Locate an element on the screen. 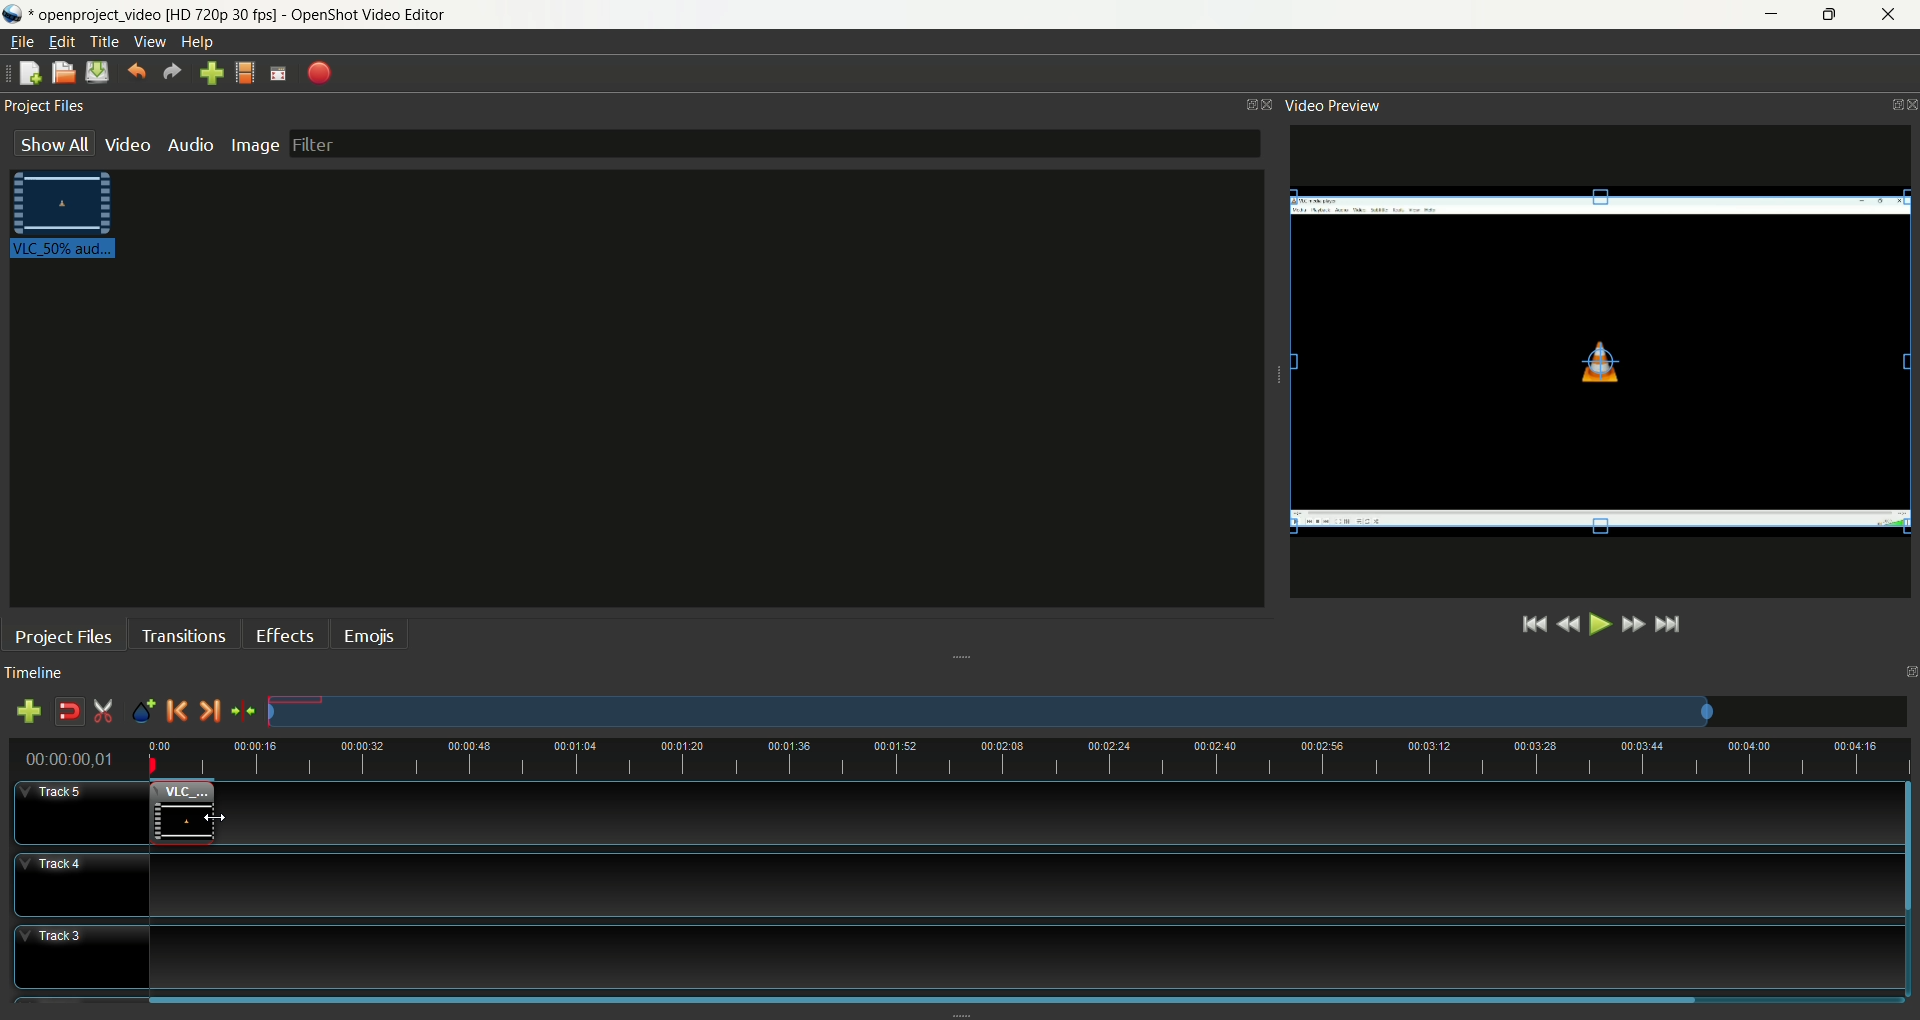 Image resolution: width=1920 pixels, height=1020 pixels. jump to the start is located at coordinates (1528, 626).